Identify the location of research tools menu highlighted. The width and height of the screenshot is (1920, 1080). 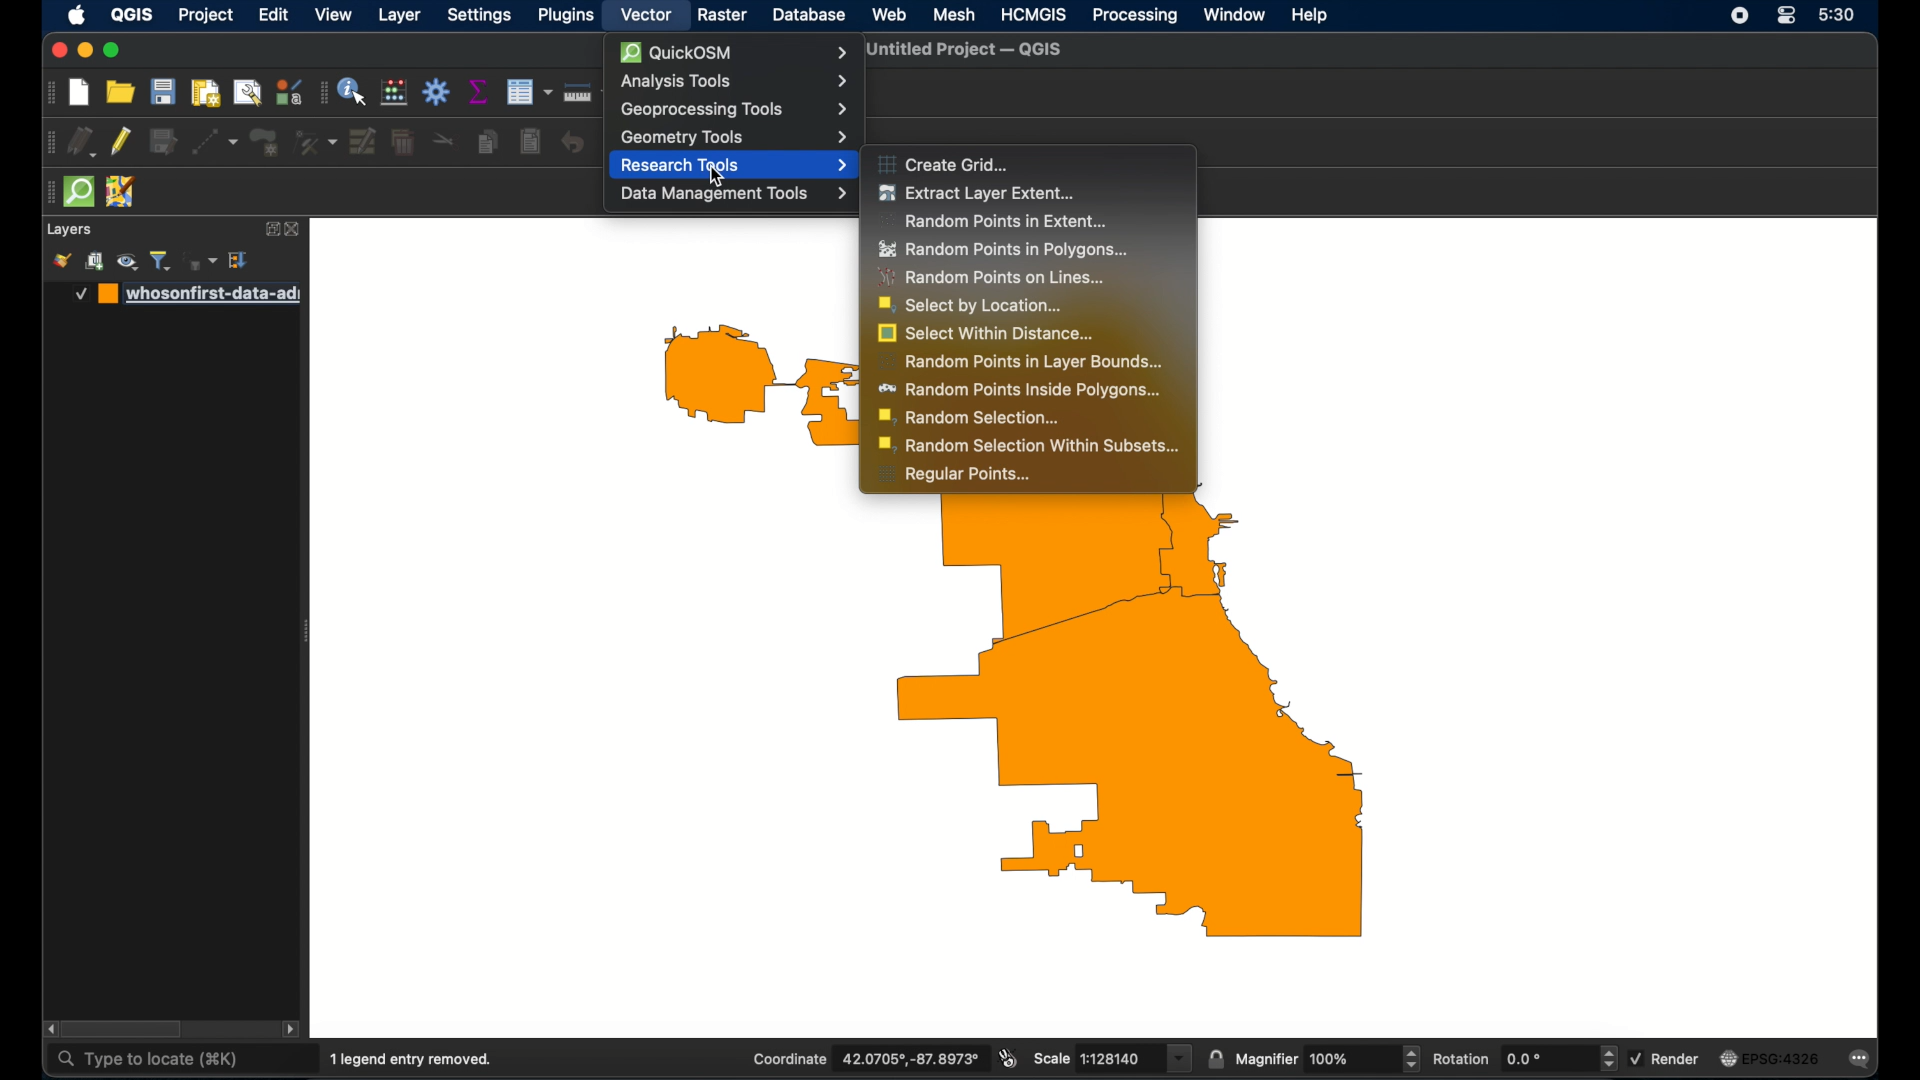
(734, 166).